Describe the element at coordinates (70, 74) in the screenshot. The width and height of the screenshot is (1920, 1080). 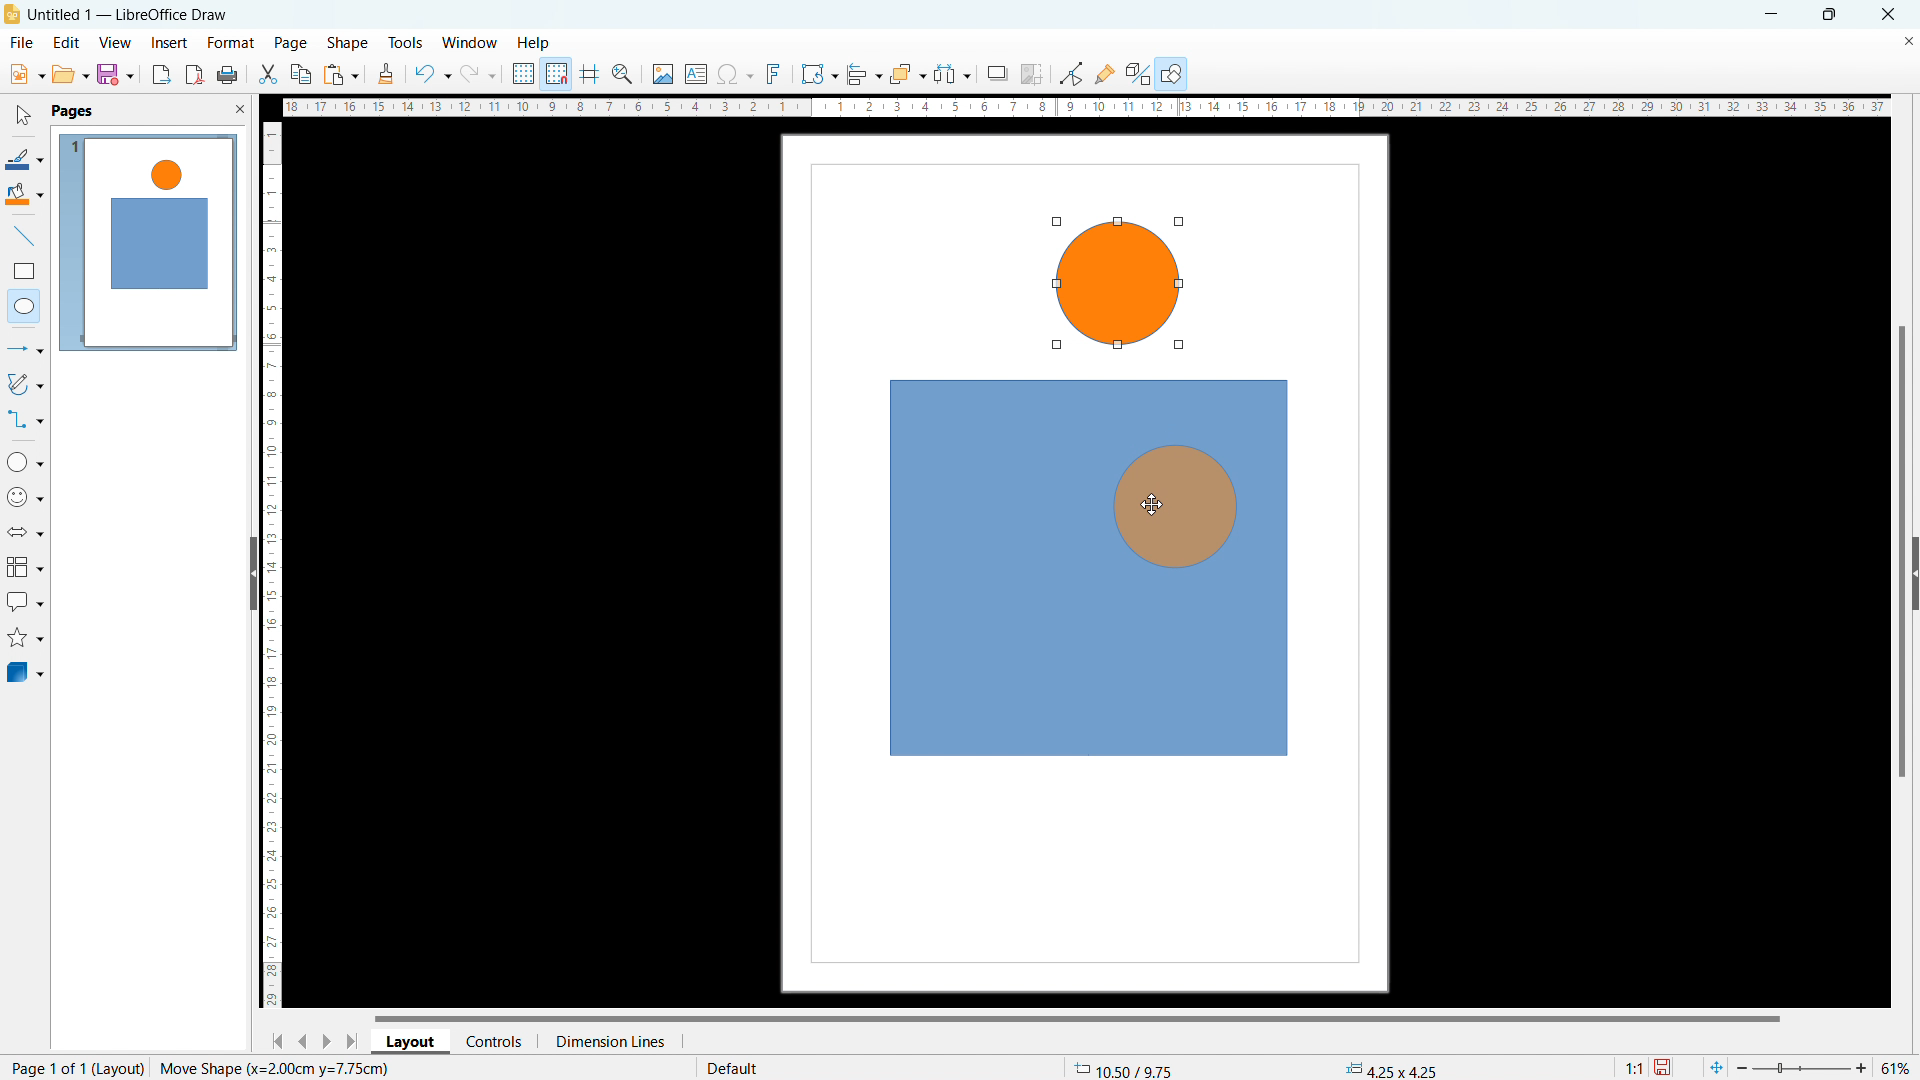
I see `open` at that location.